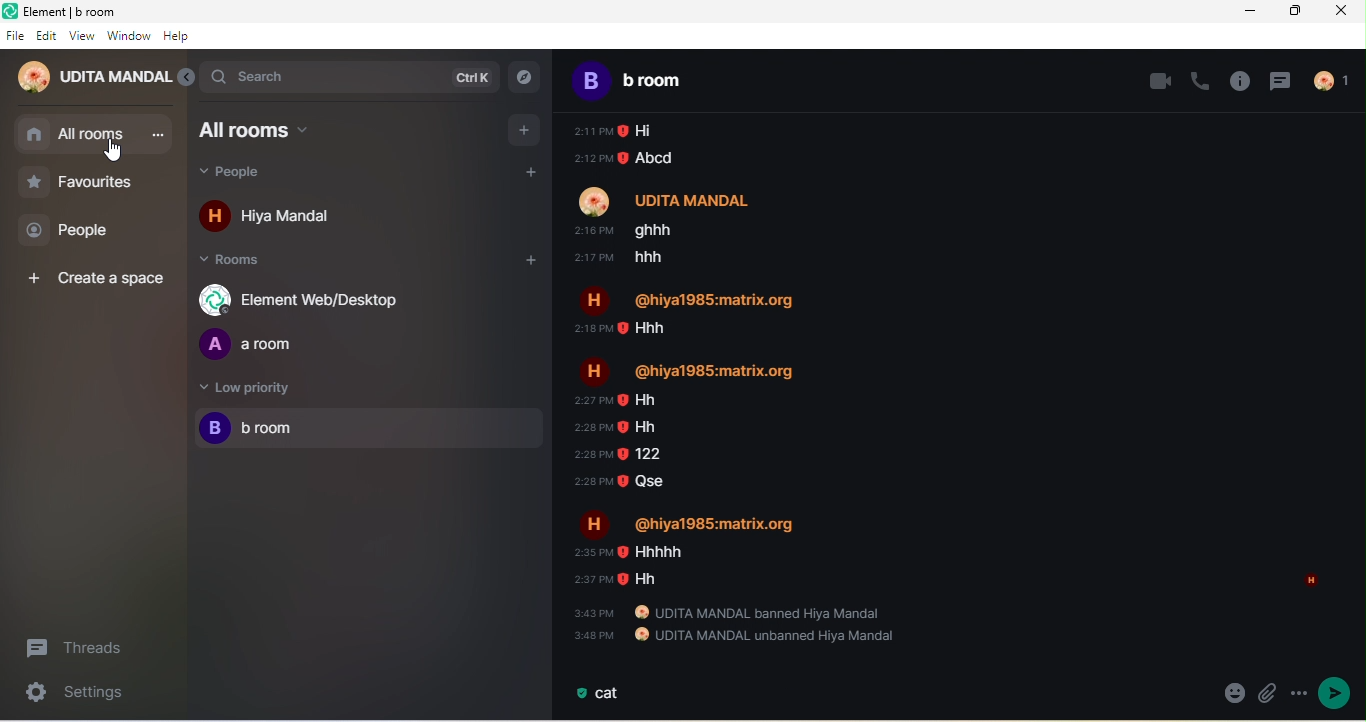 The width and height of the screenshot is (1366, 722). I want to click on people, so click(1338, 81).